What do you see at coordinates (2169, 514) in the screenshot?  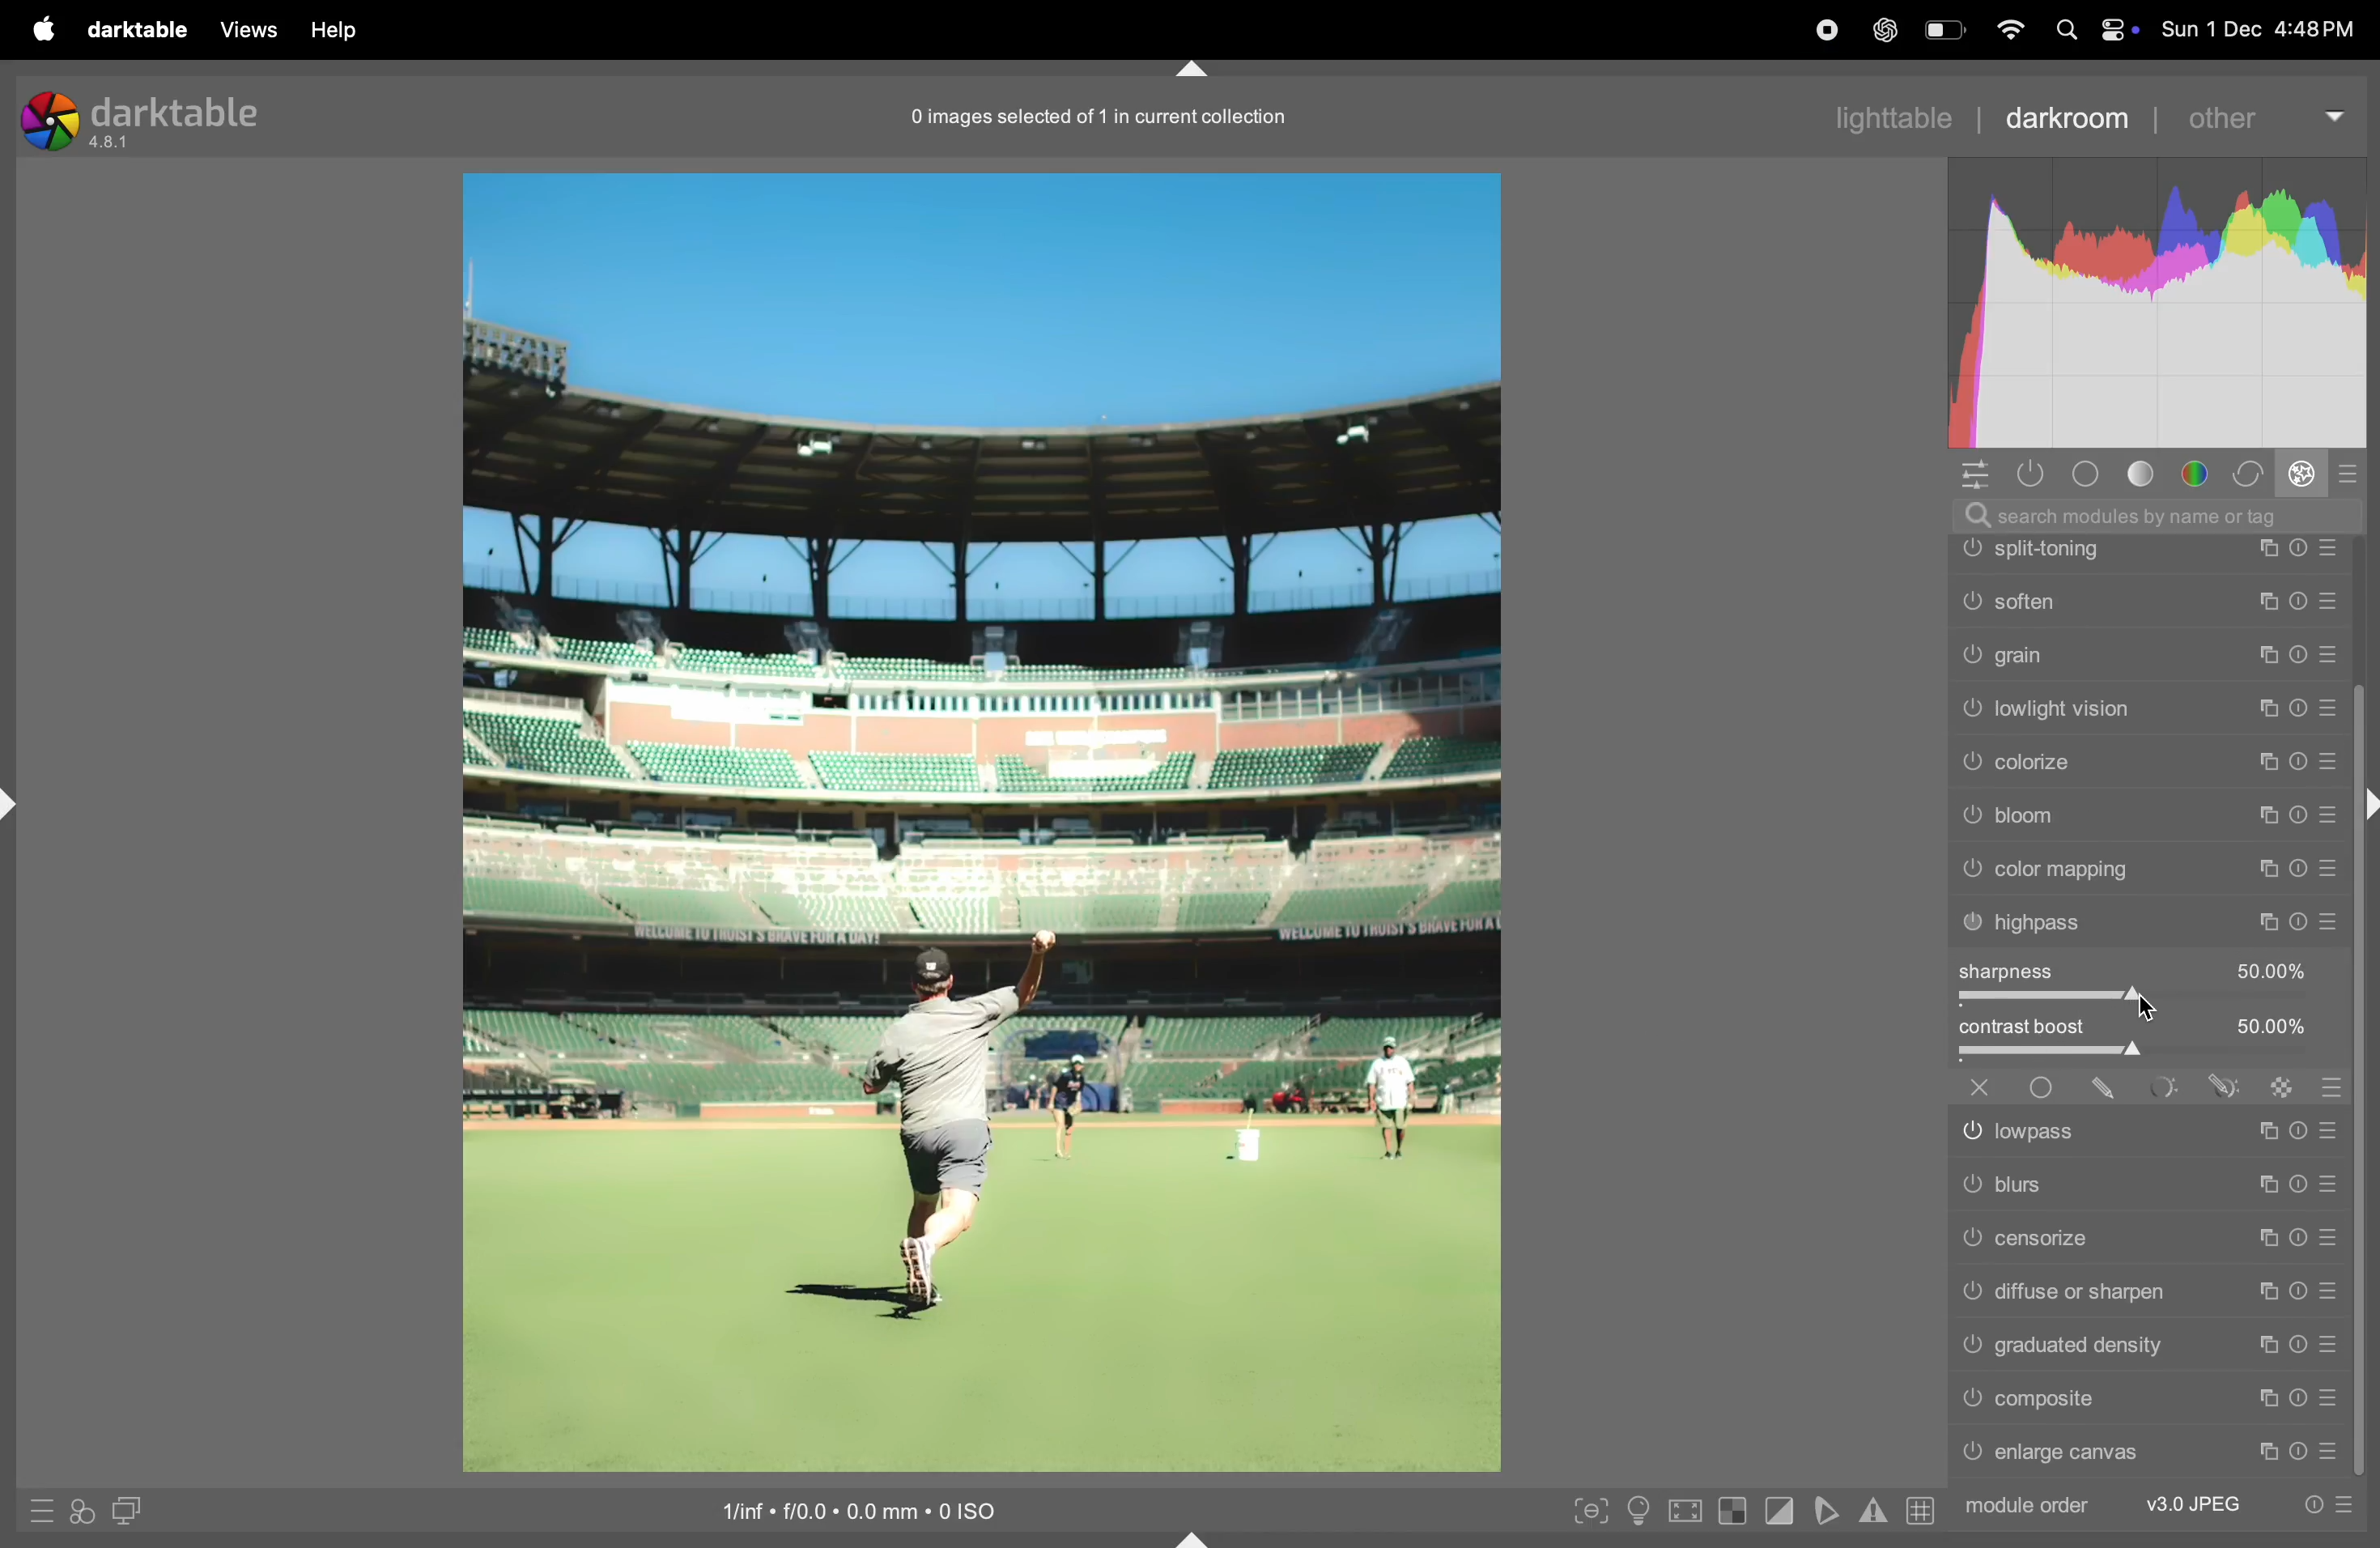 I see `searchbar` at bounding box center [2169, 514].